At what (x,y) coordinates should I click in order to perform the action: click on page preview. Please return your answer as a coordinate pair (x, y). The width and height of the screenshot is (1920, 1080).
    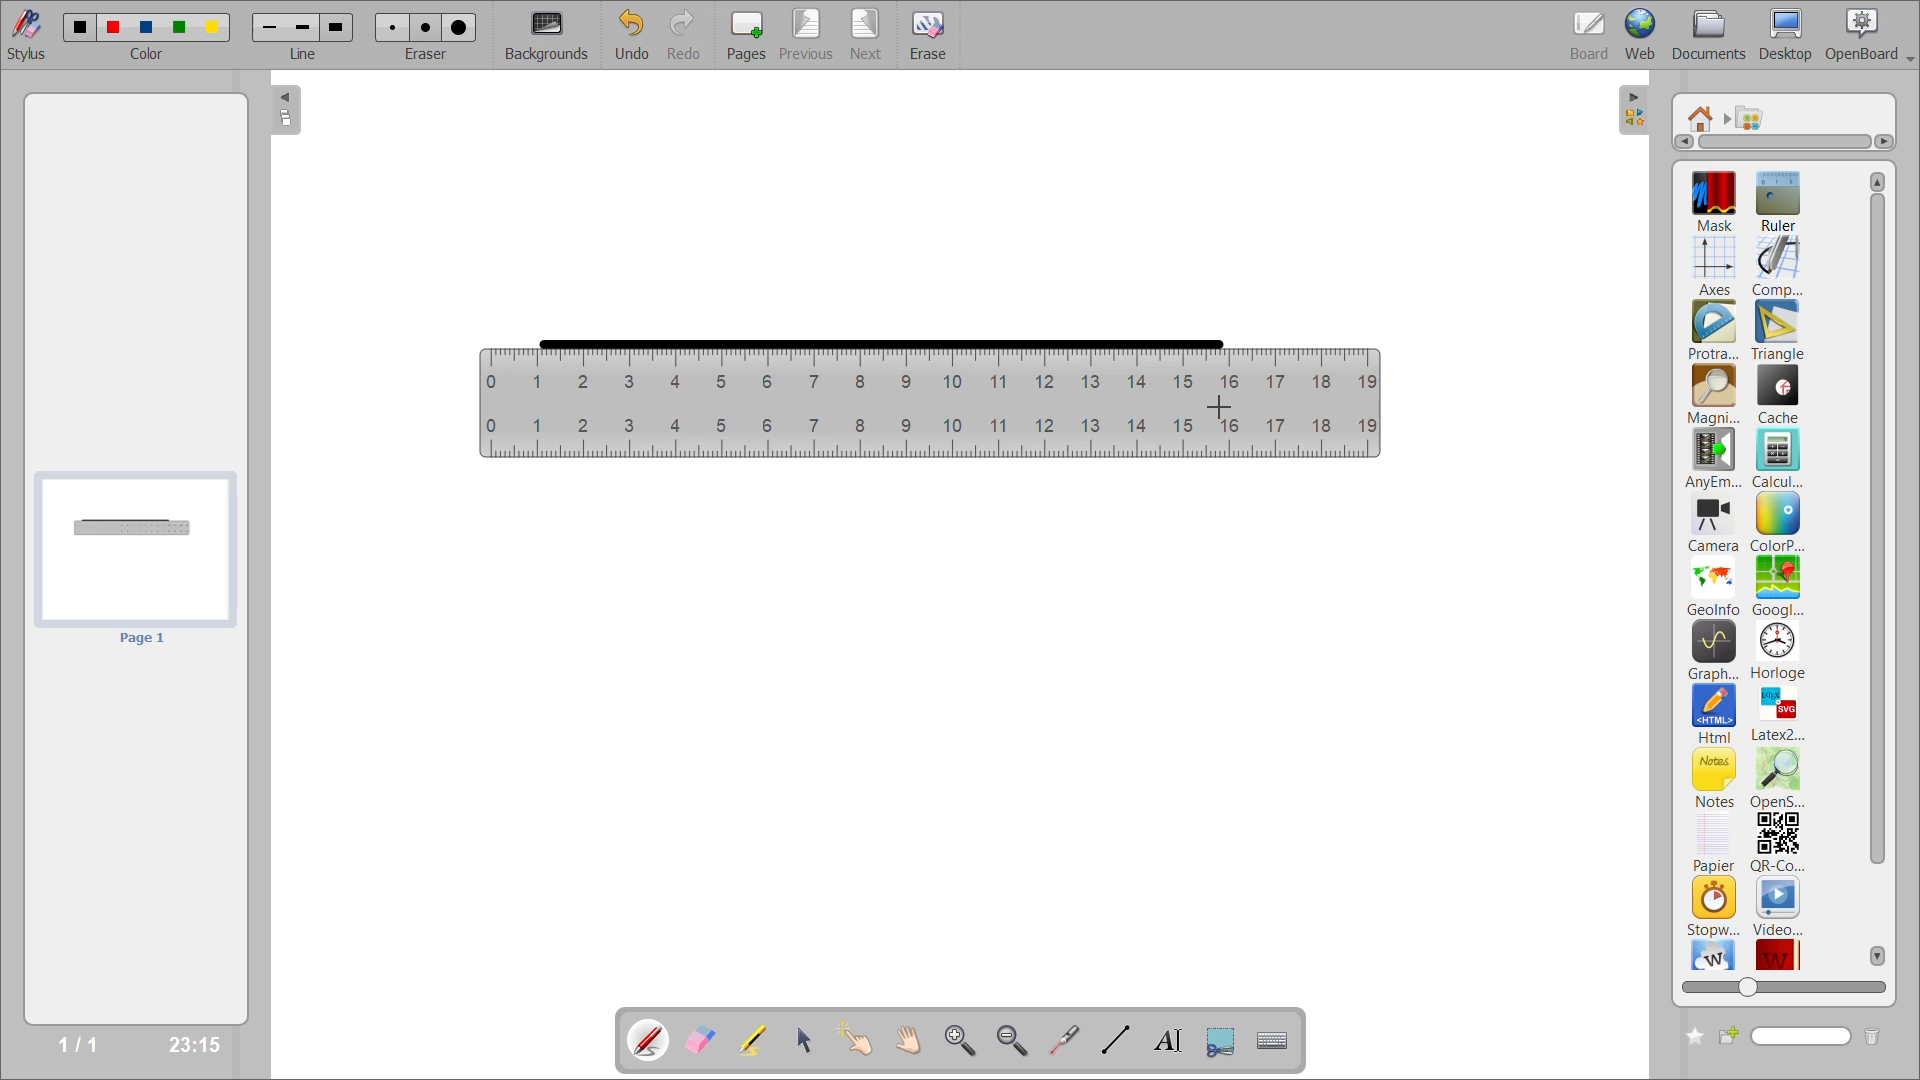
    Looking at the image, I should click on (132, 560).